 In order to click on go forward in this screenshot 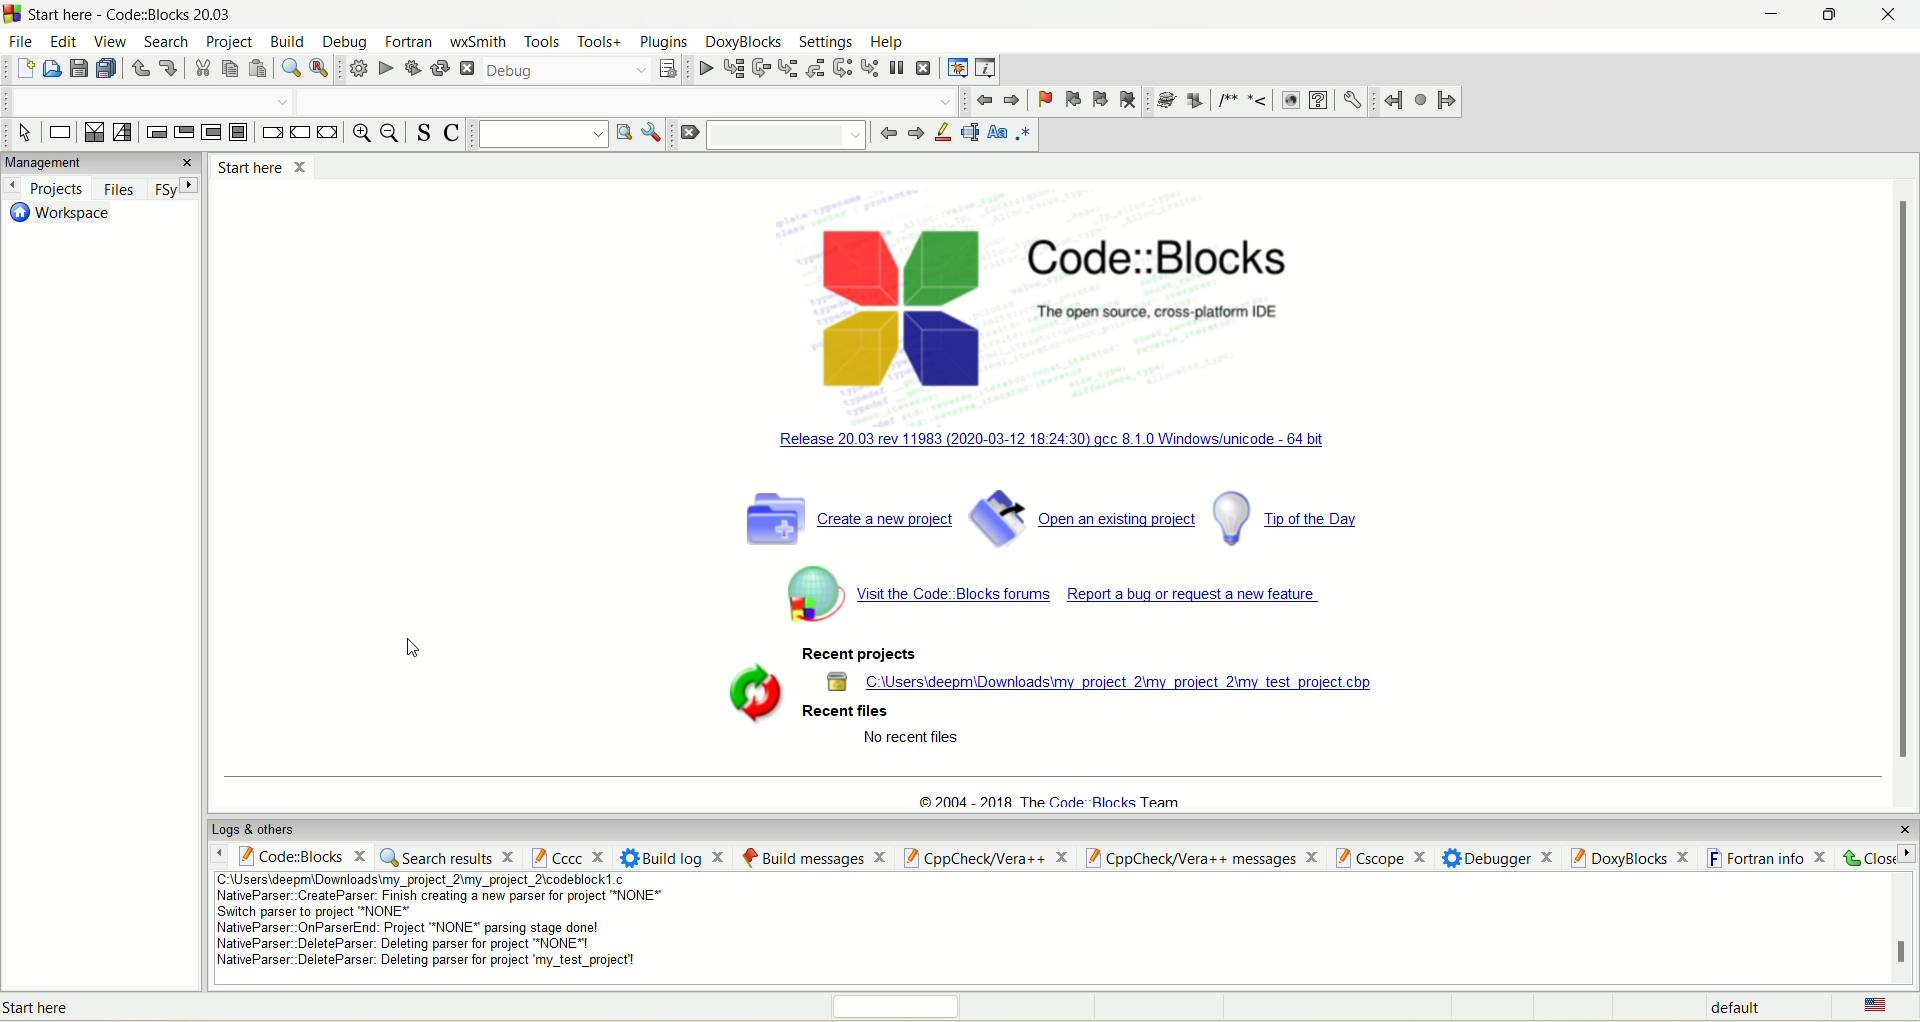, I will do `click(915, 131)`.